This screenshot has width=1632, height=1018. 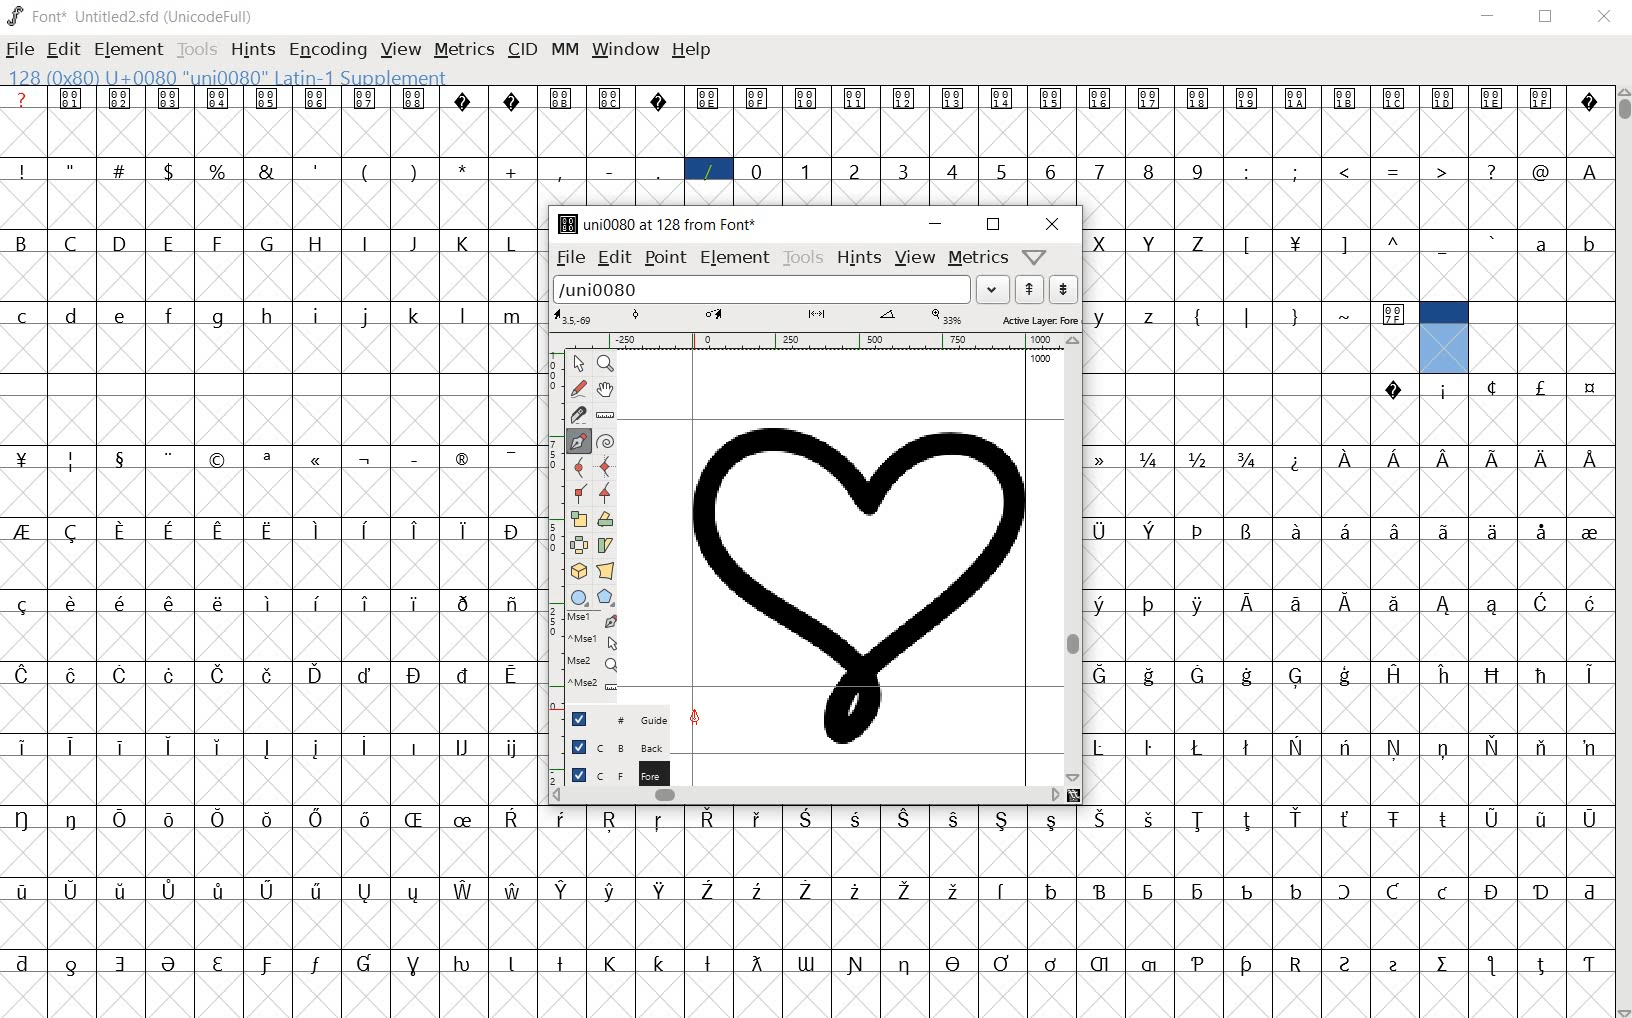 I want to click on glyph, so click(x=316, y=100).